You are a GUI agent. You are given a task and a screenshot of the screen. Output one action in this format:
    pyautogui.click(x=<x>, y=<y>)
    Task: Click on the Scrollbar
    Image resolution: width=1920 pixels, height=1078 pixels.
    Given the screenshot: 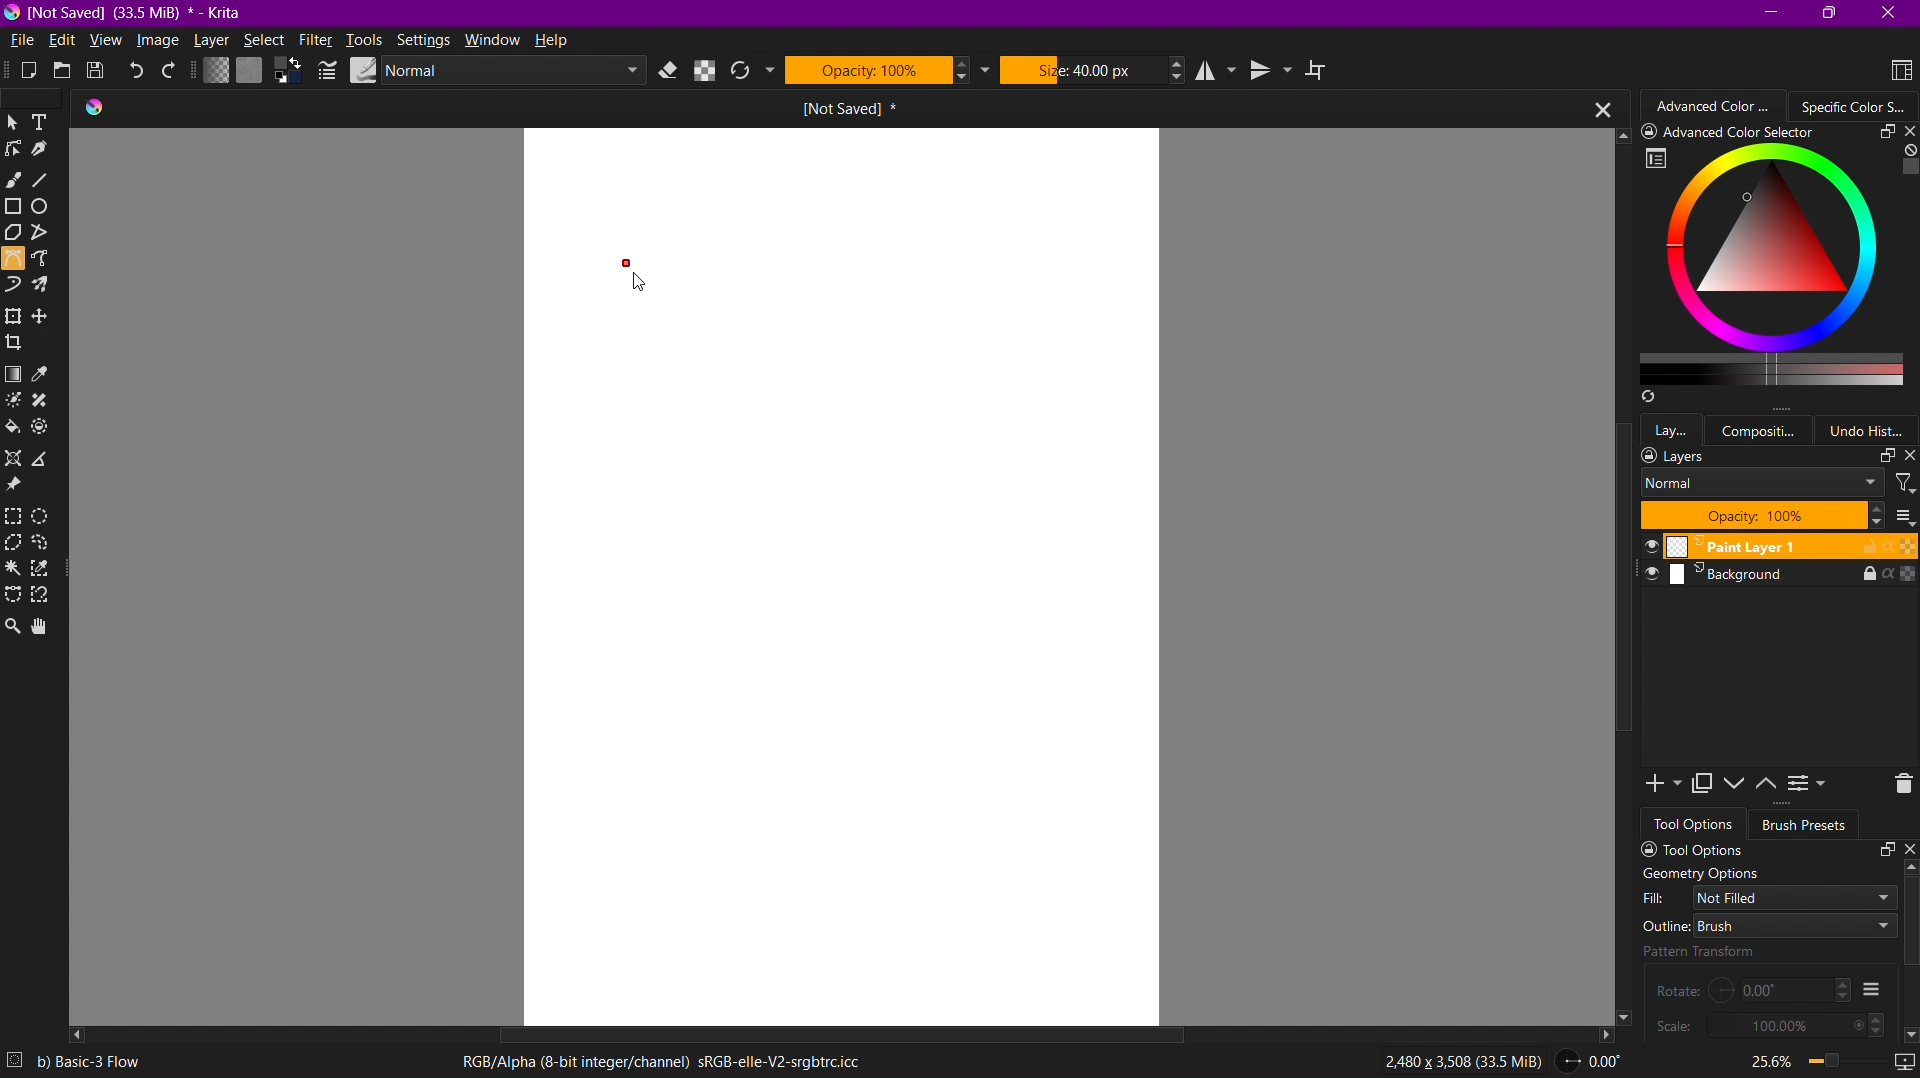 What is the action you would take?
    pyautogui.click(x=1908, y=924)
    